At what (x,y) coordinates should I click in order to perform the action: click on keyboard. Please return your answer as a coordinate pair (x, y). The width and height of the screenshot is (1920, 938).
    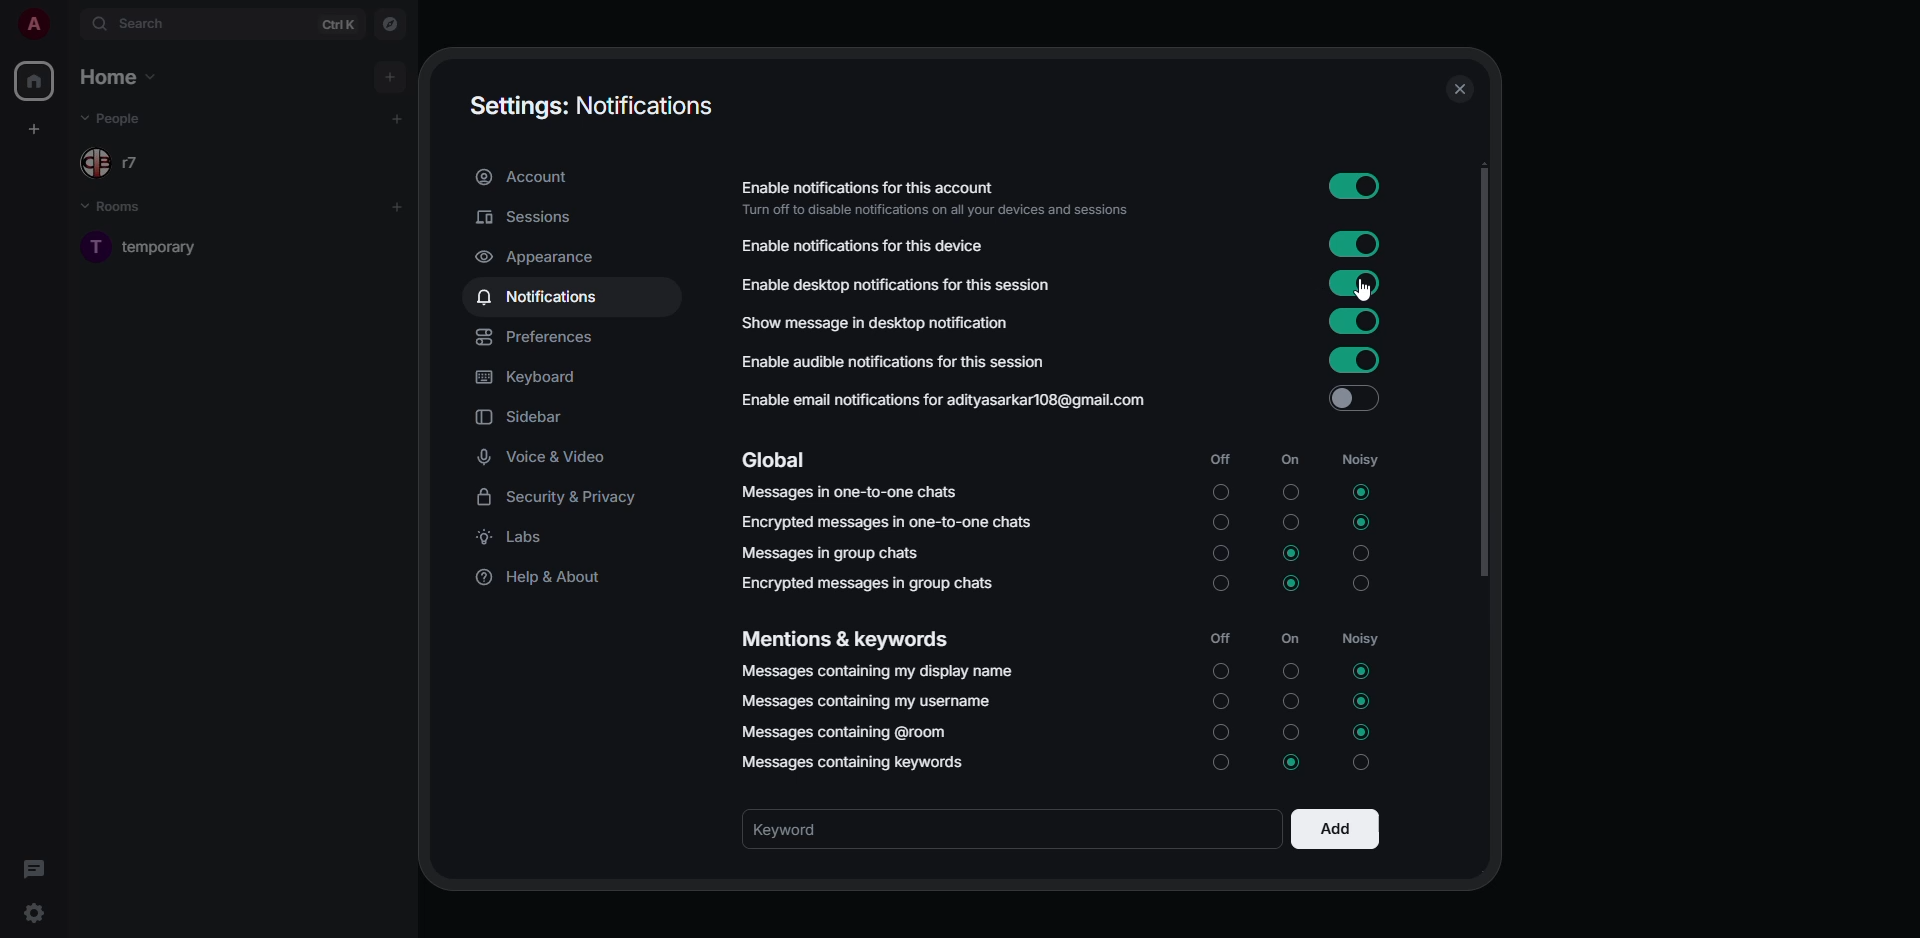
    Looking at the image, I should click on (525, 375).